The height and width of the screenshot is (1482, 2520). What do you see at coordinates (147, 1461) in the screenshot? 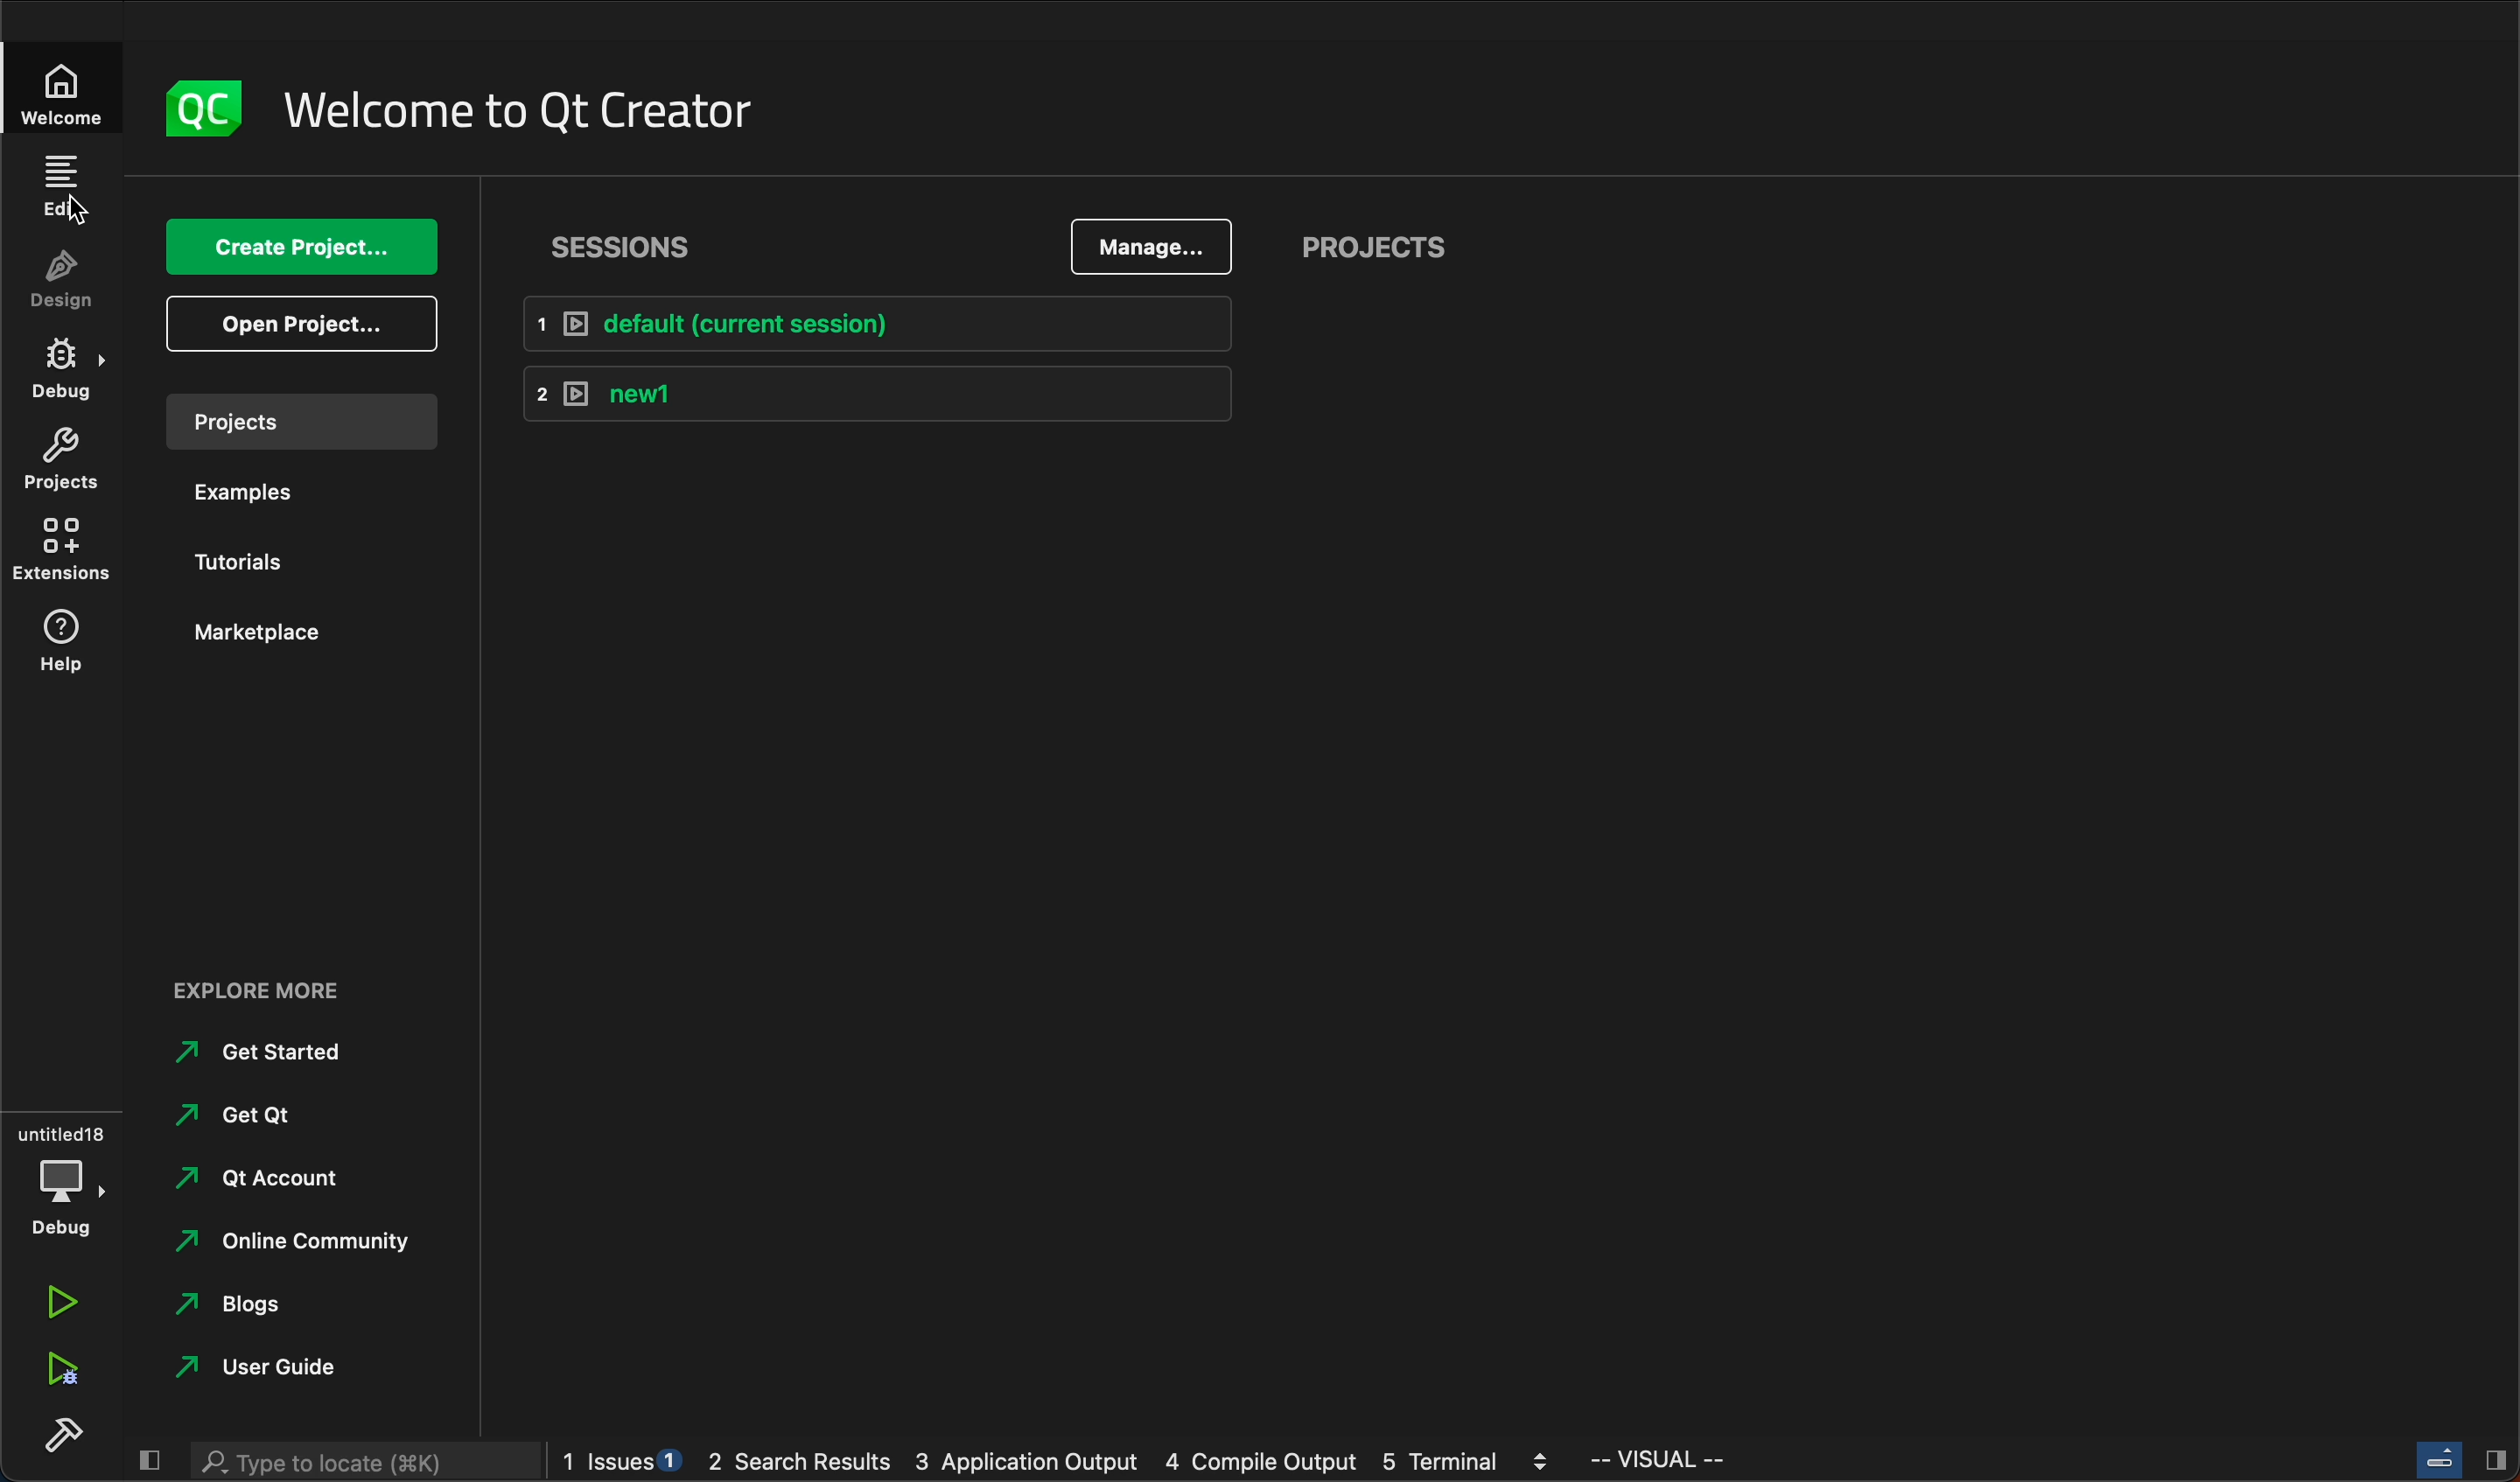
I see `close slide bar` at bounding box center [147, 1461].